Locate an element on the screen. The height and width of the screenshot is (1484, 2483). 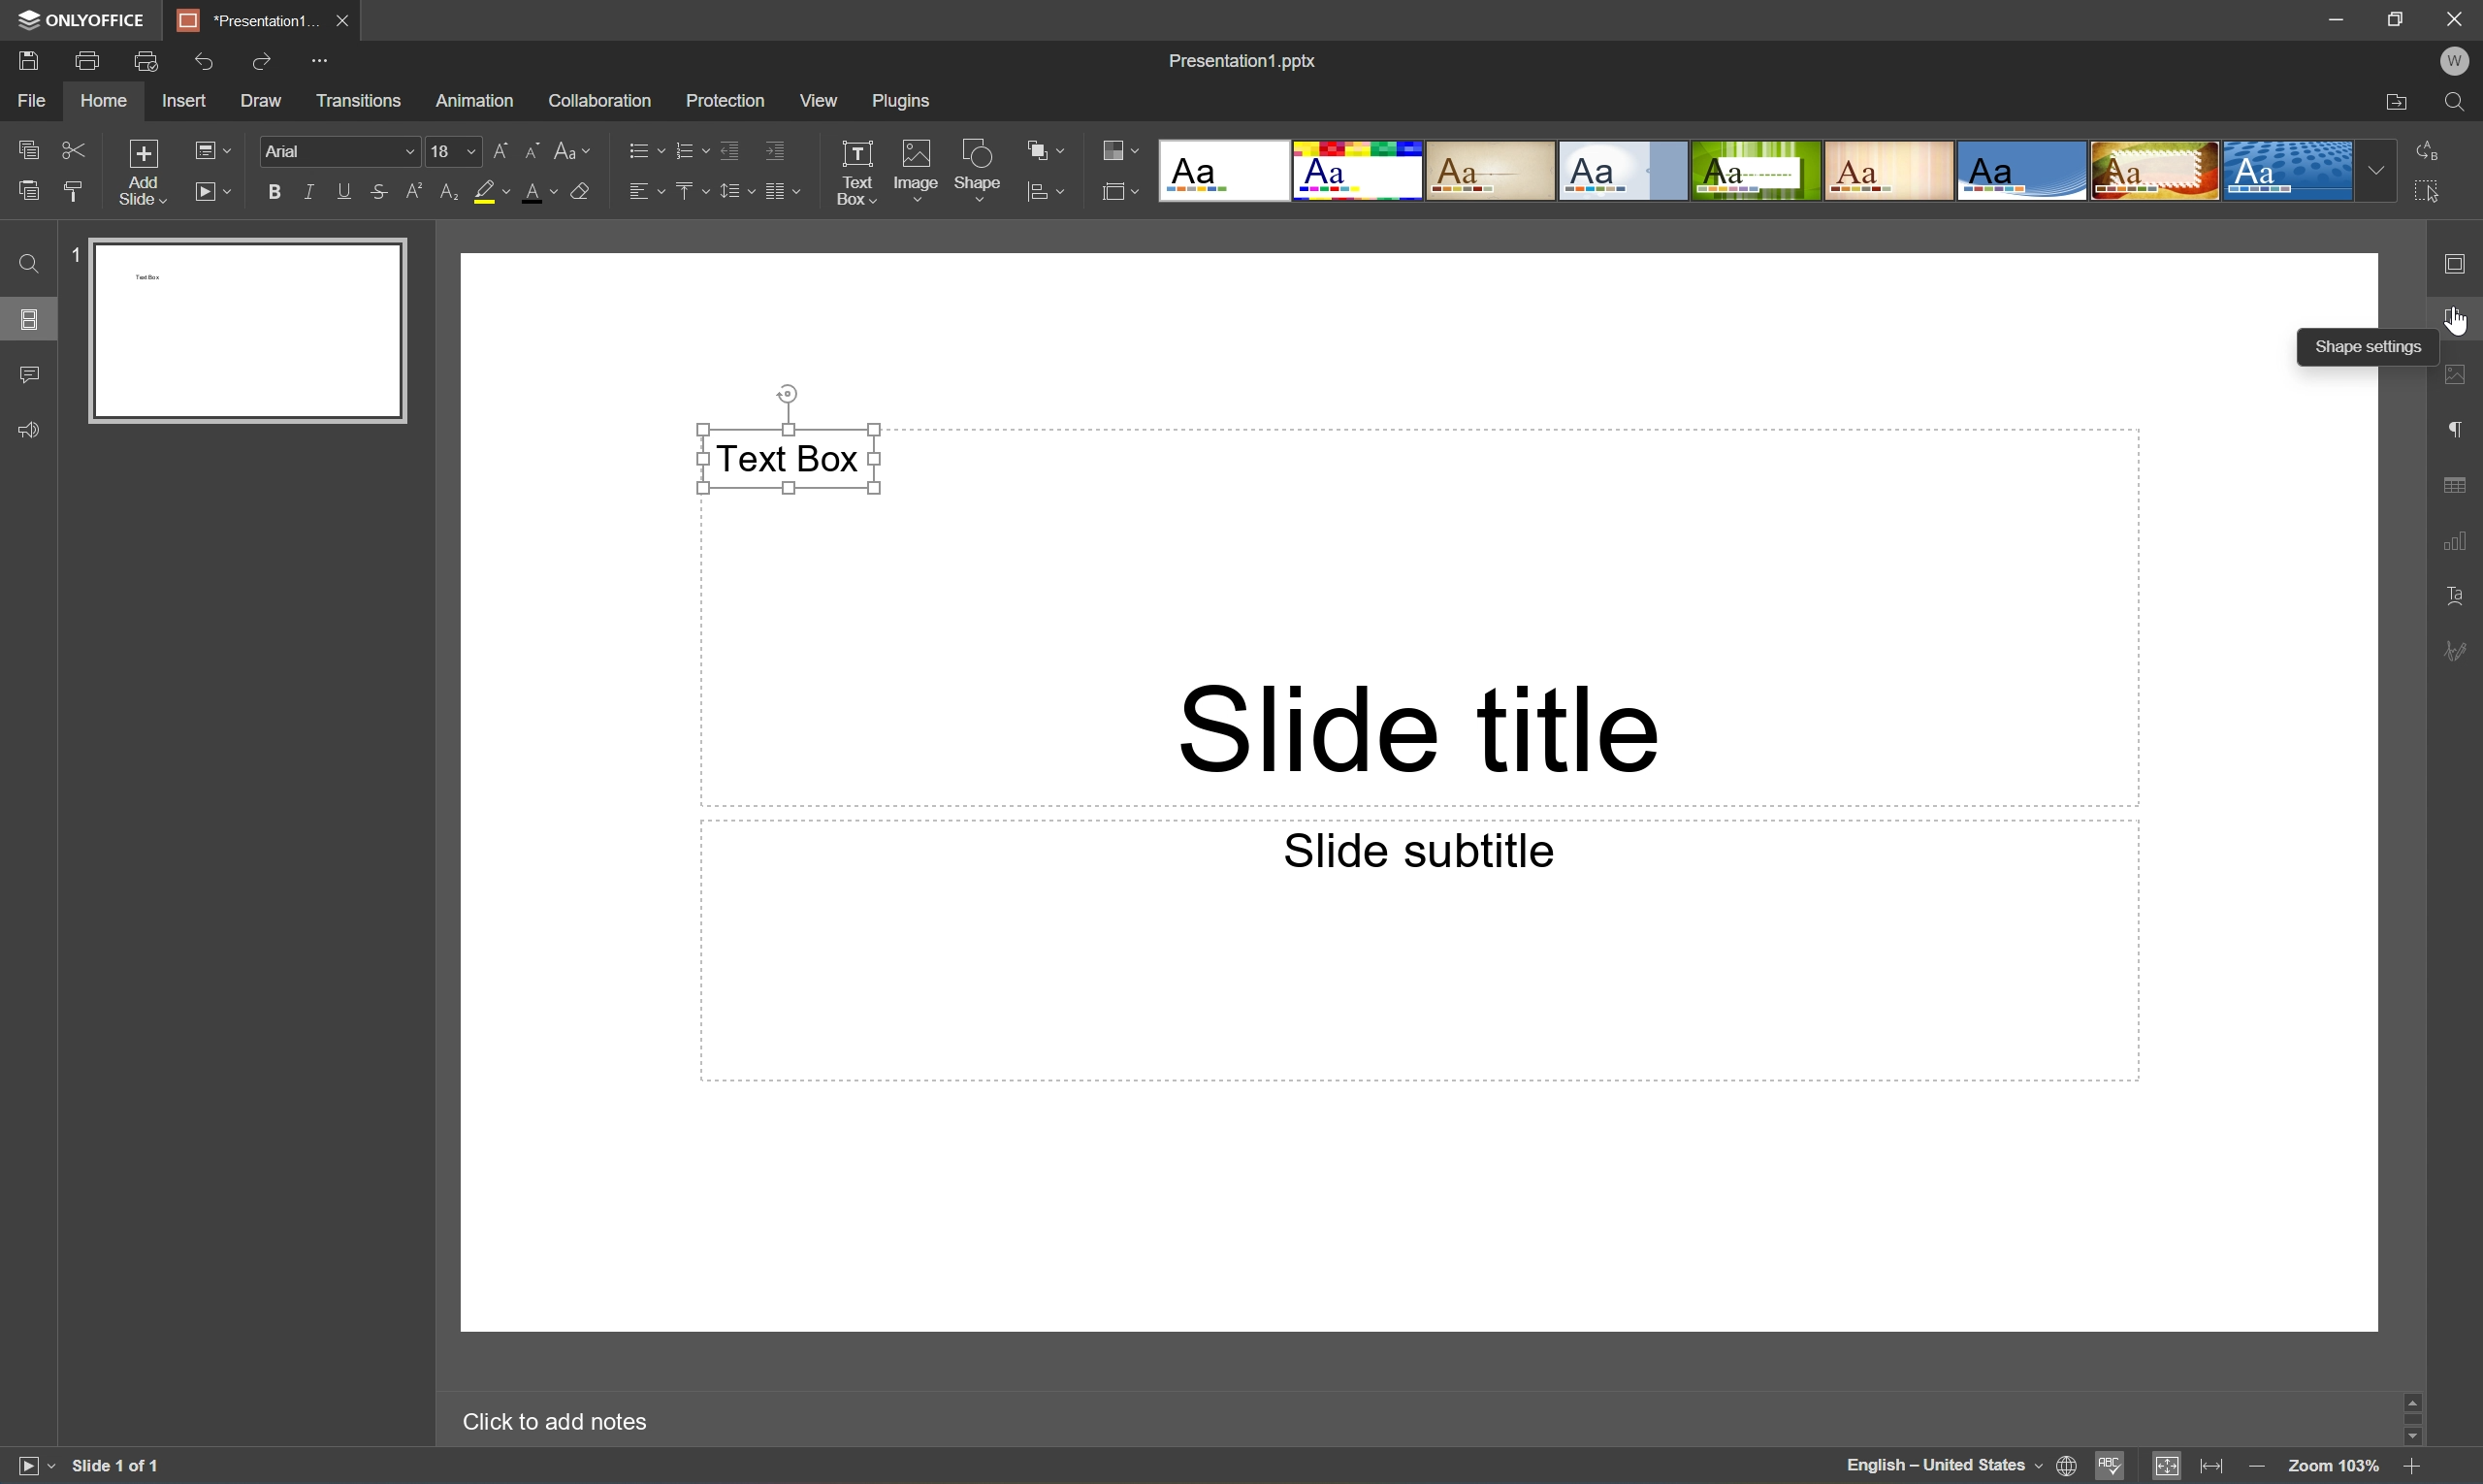
Insert is located at coordinates (180, 101).